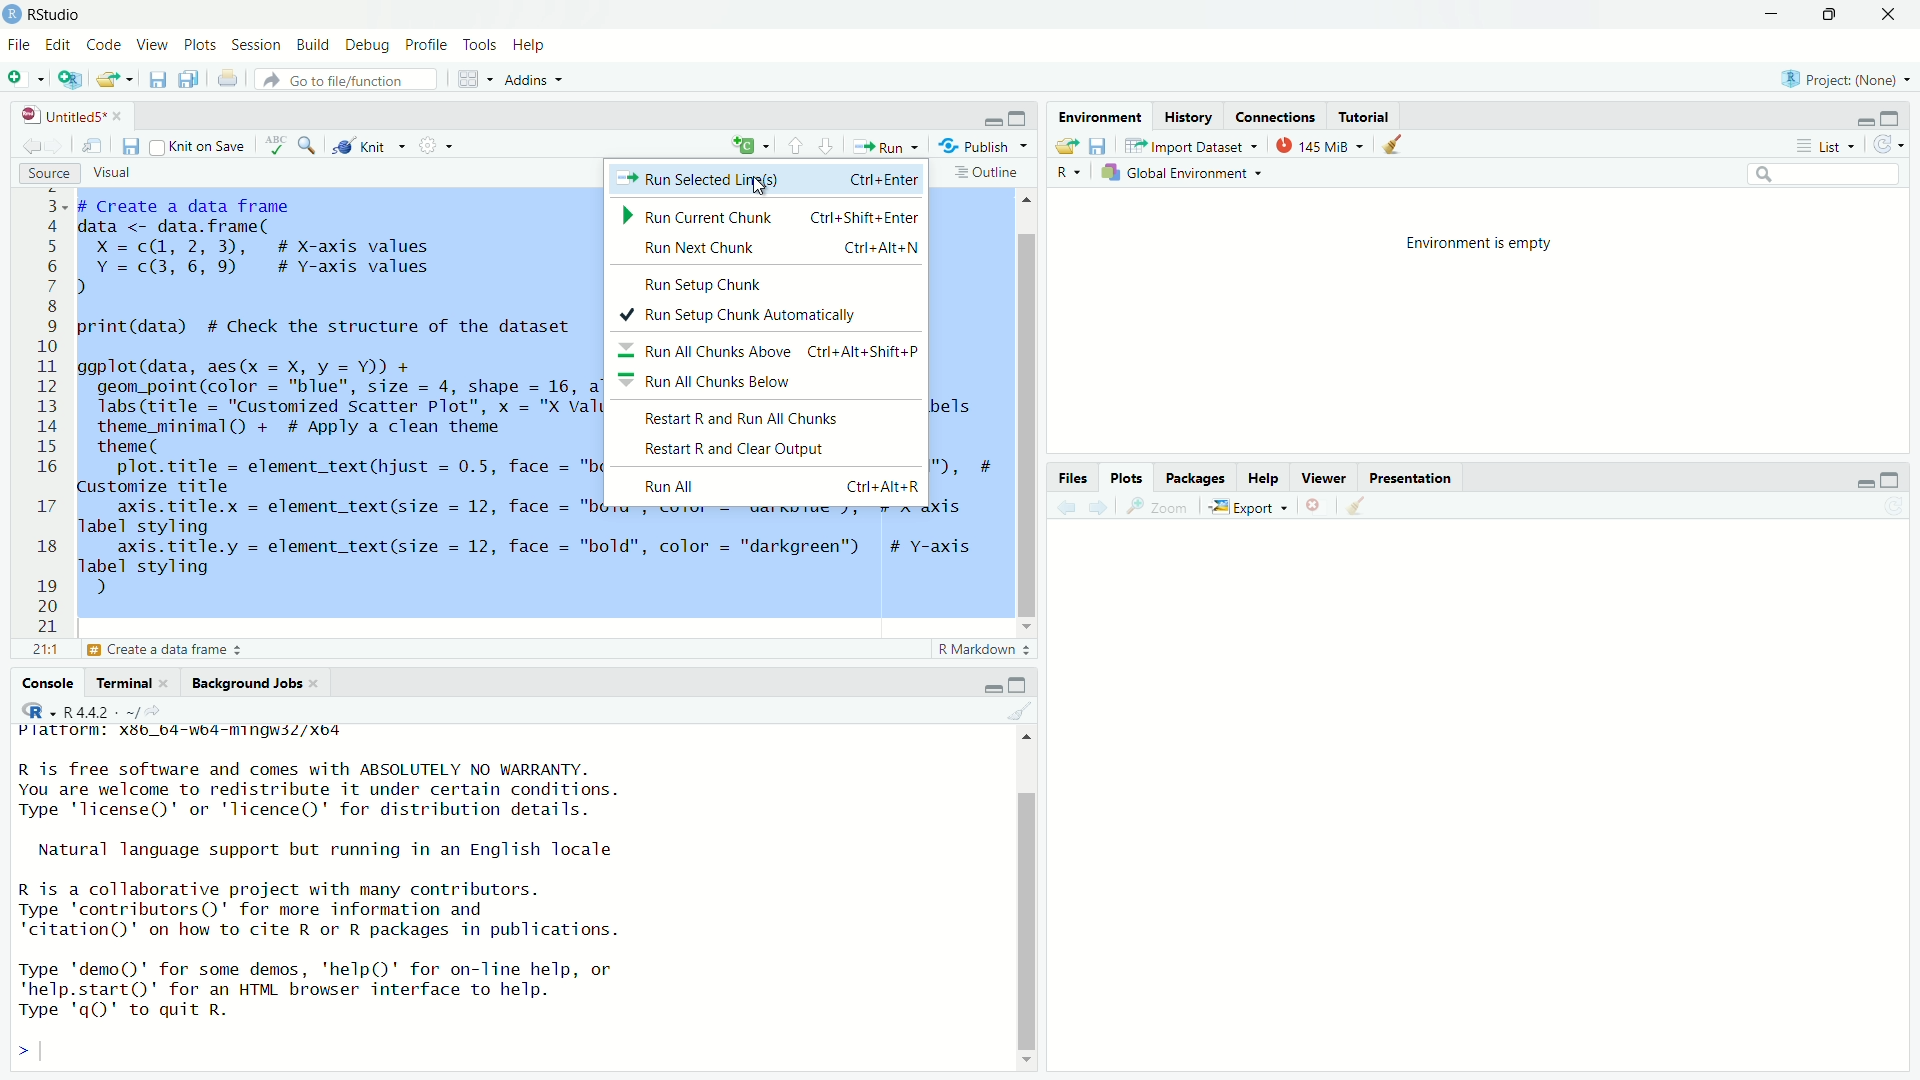  What do you see at coordinates (1185, 172) in the screenshot?
I see `Global Environment` at bounding box center [1185, 172].